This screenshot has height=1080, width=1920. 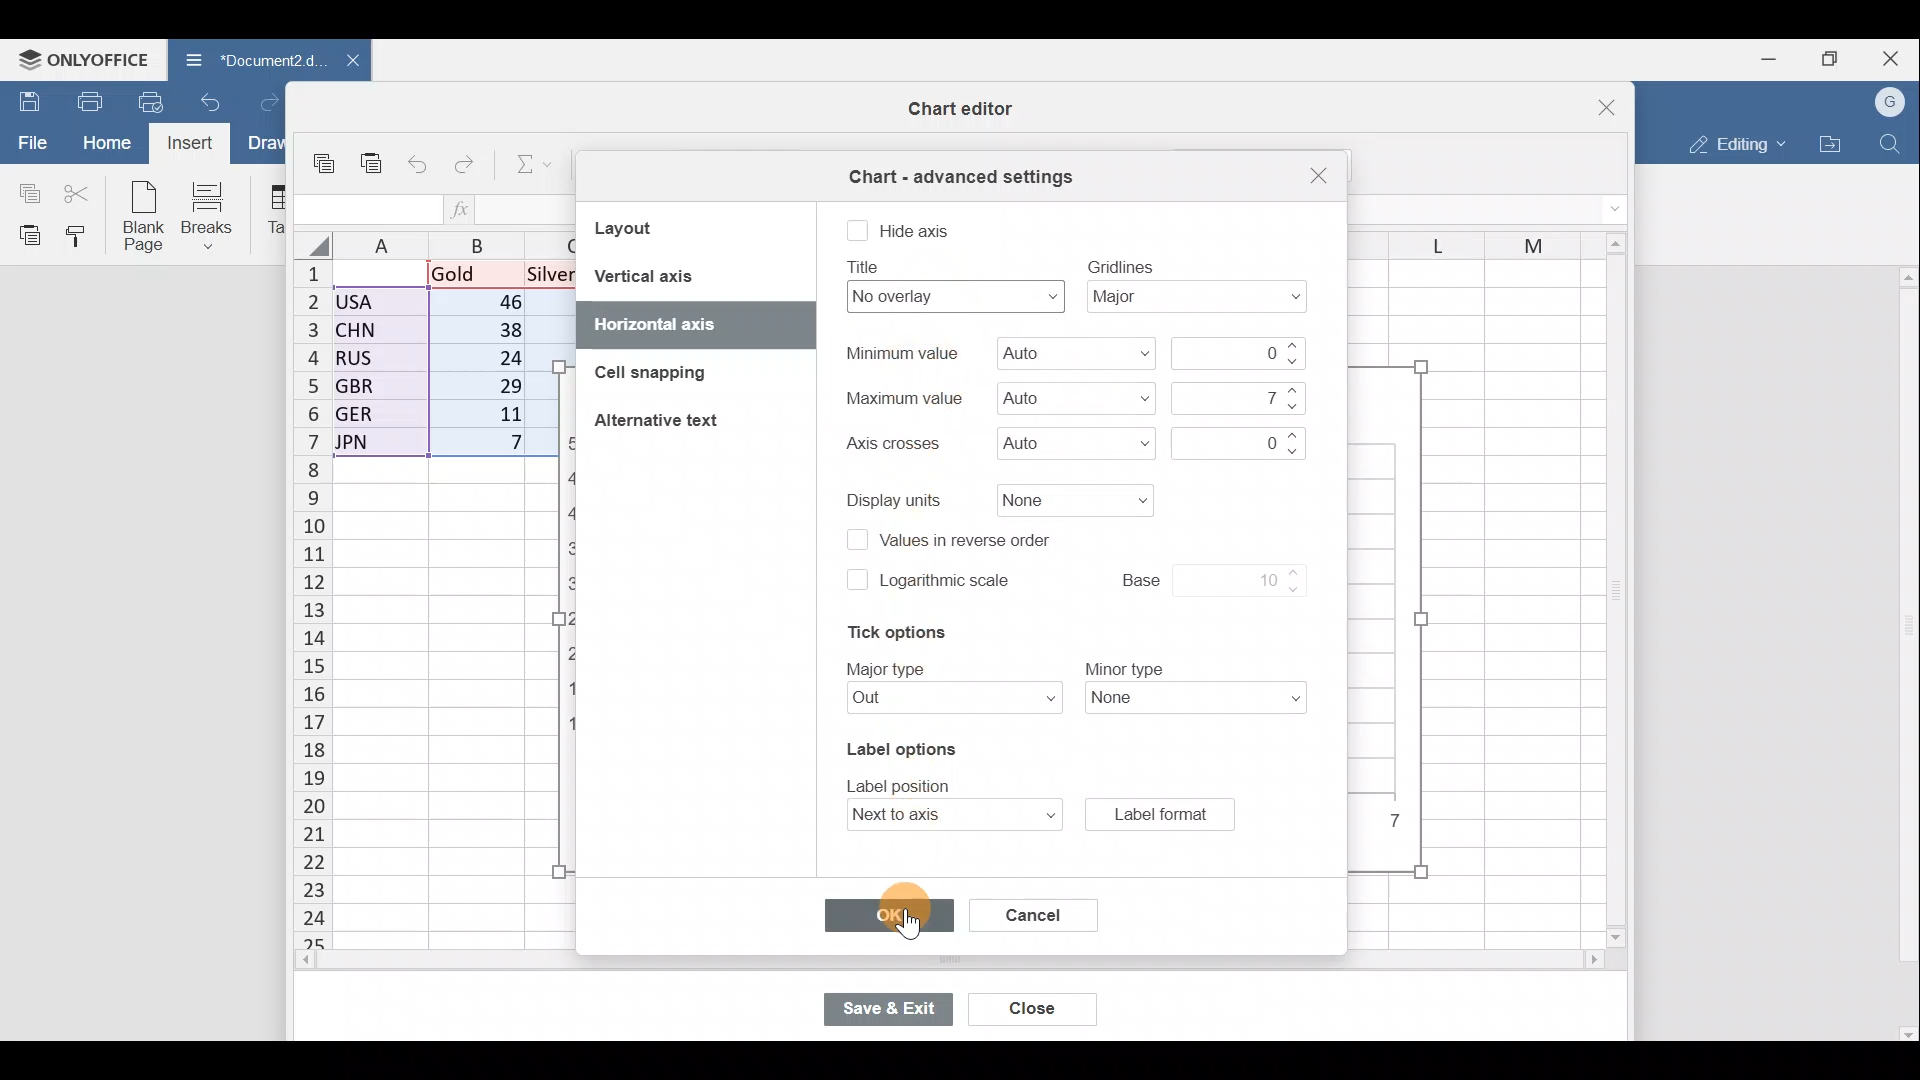 What do you see at coordinates (857, 232) in the screenshot?
I see `checkbox` at bounding box center [857, 232].